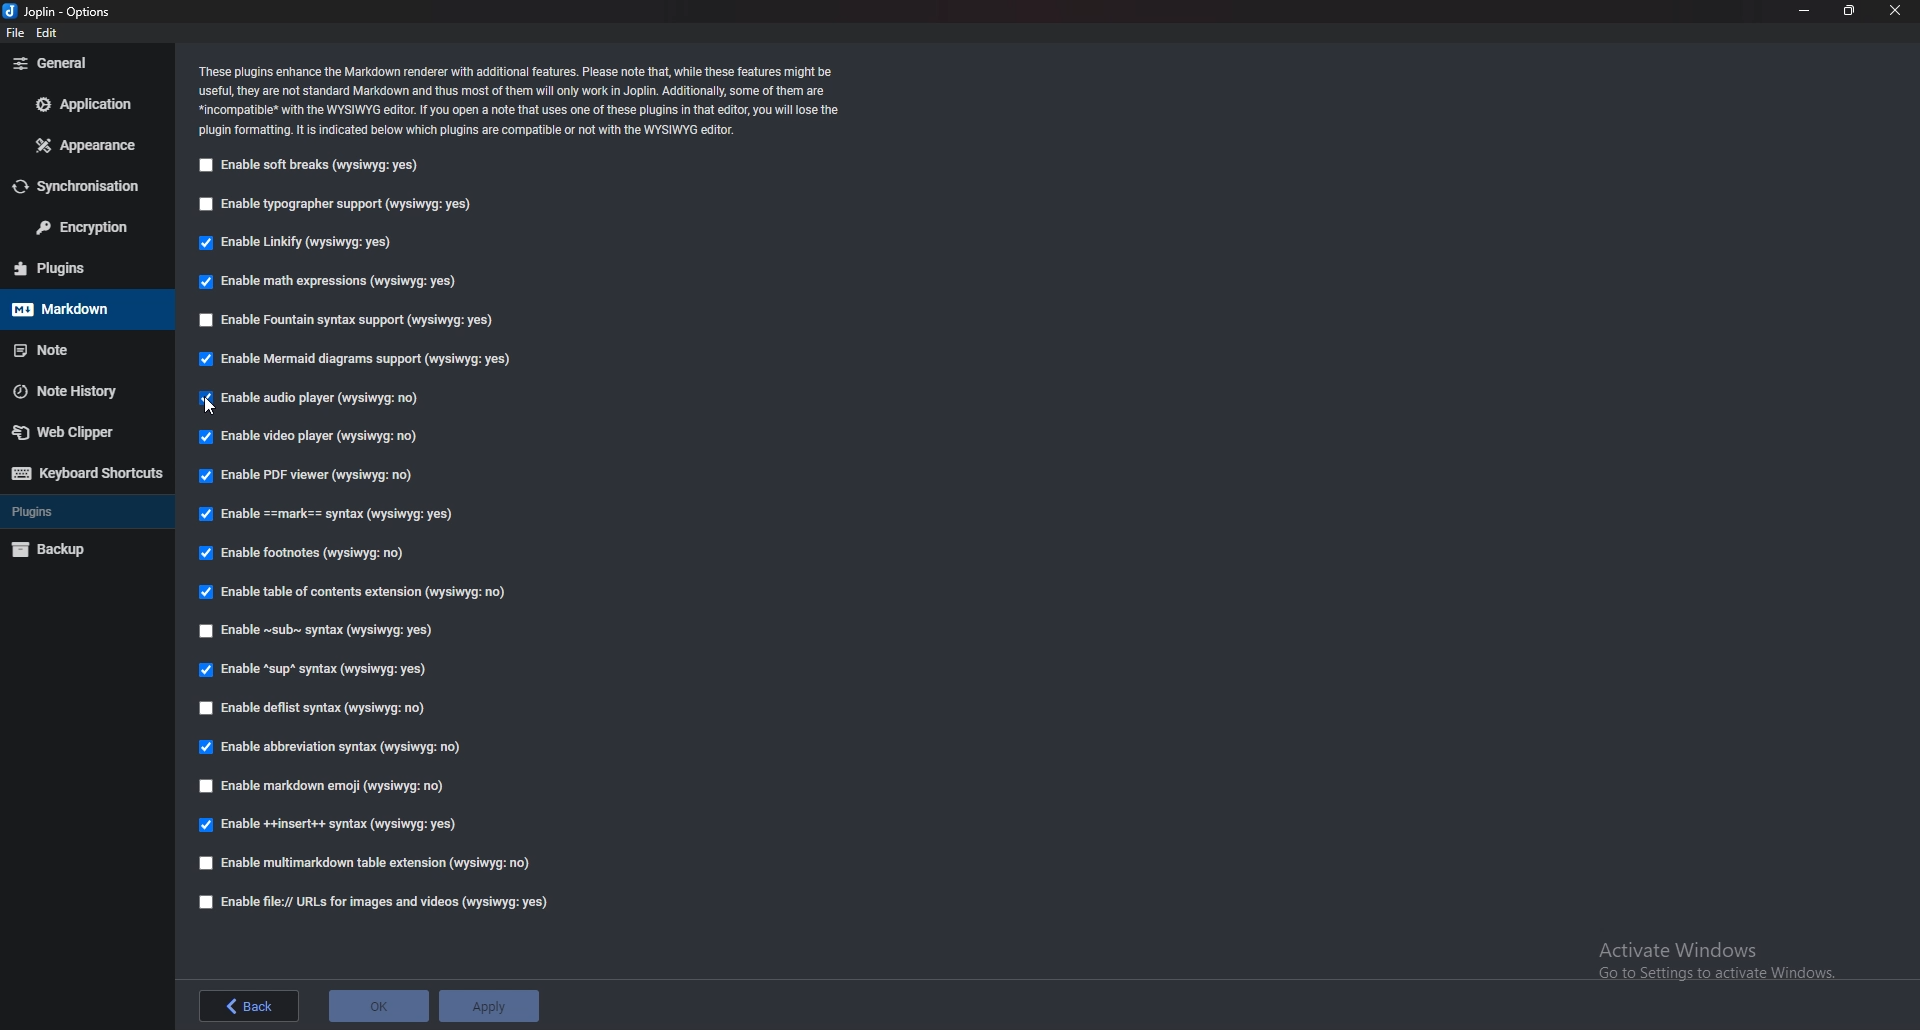 The image size is (1920, 1030). I want to click on enable abbreviation syntax, so click(347, 748).